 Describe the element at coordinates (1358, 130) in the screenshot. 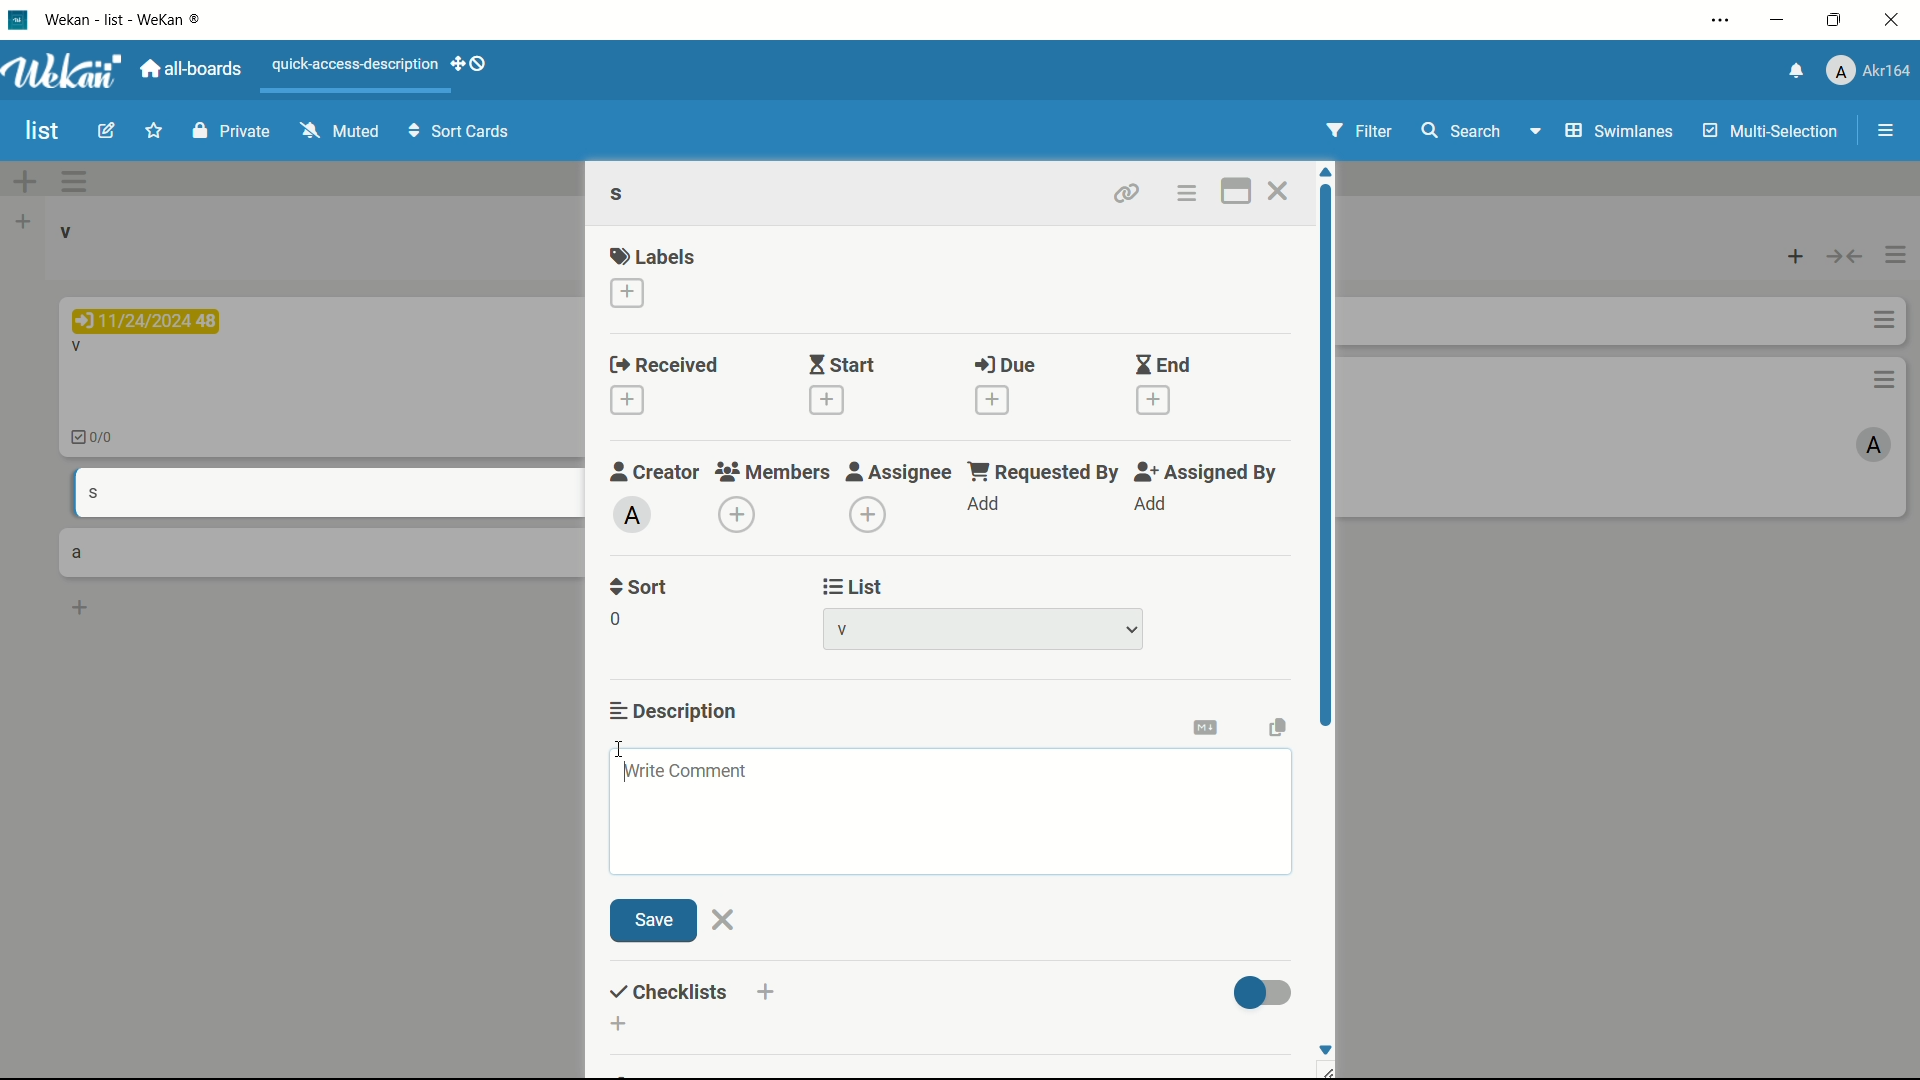

I see `filter` at that location.